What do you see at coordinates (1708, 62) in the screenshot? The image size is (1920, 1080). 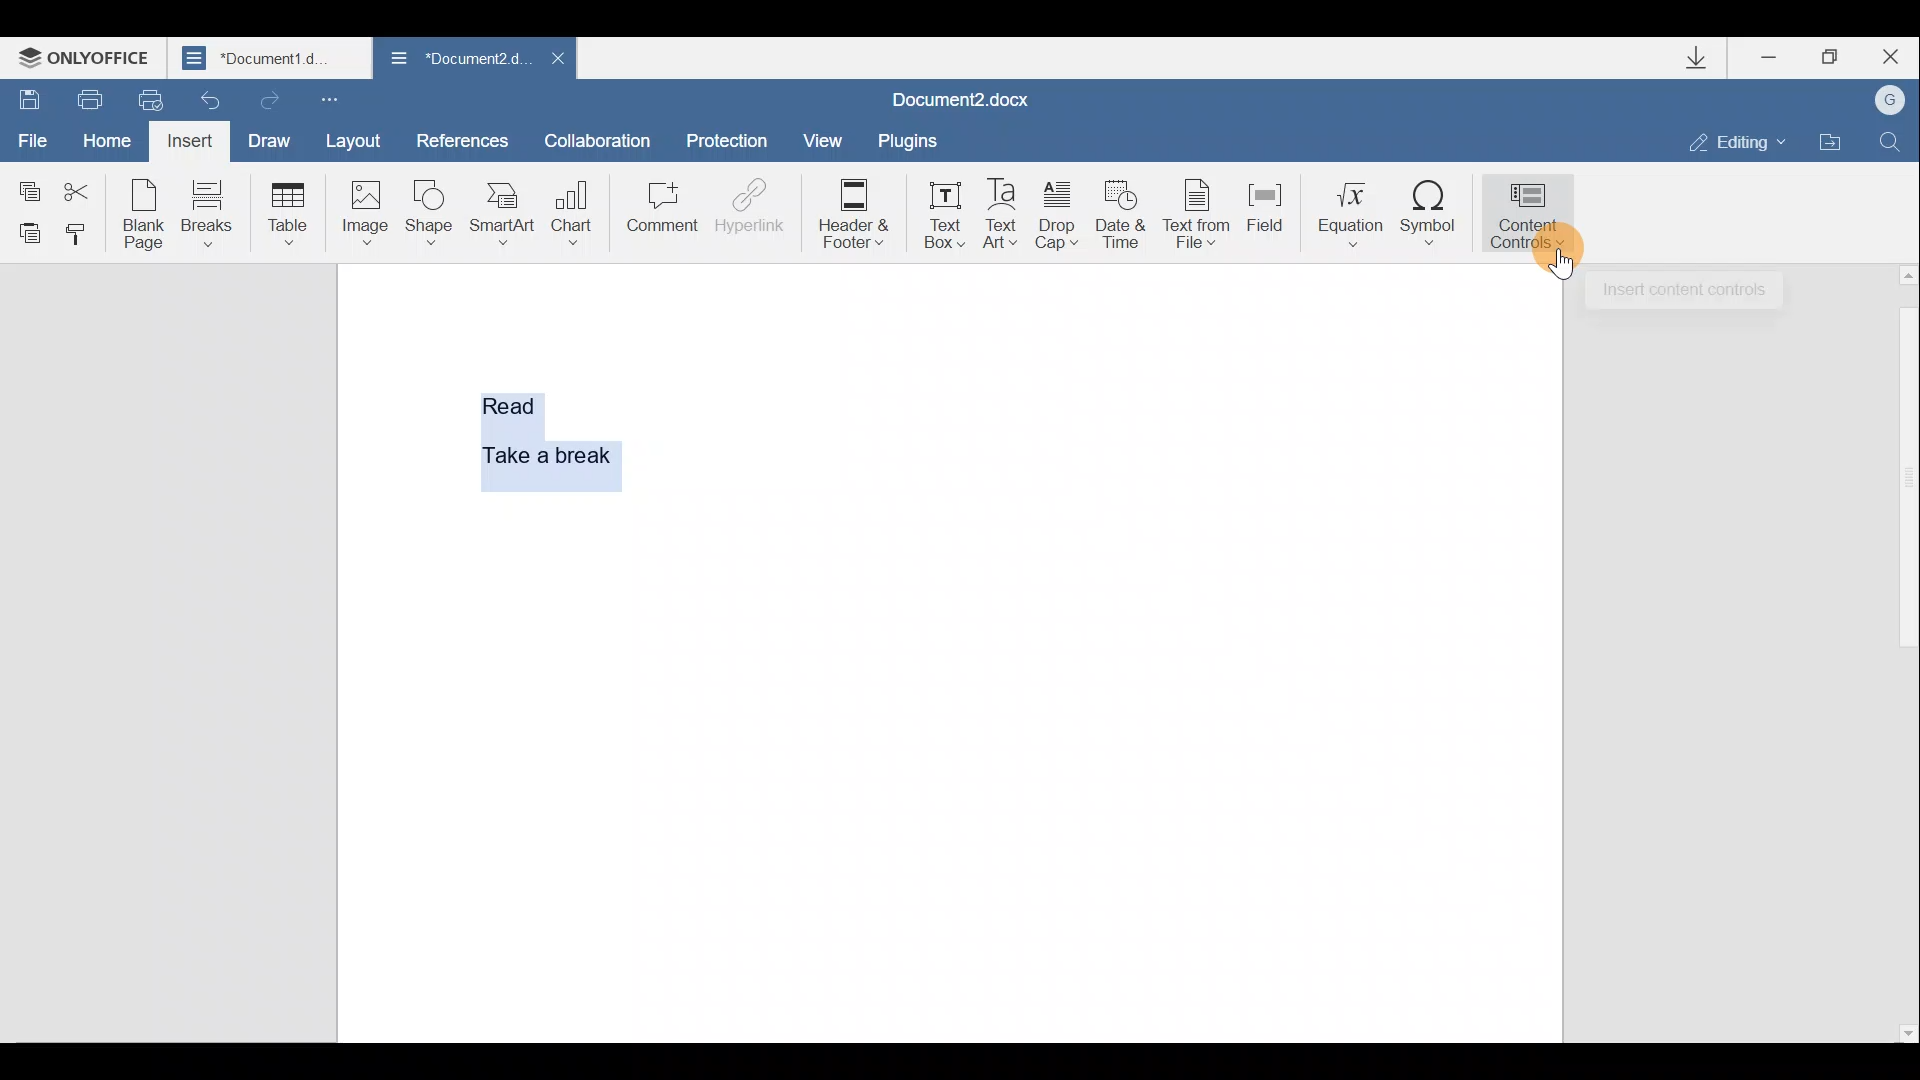 I see `Downloads` at bounding box center [1708, 62].